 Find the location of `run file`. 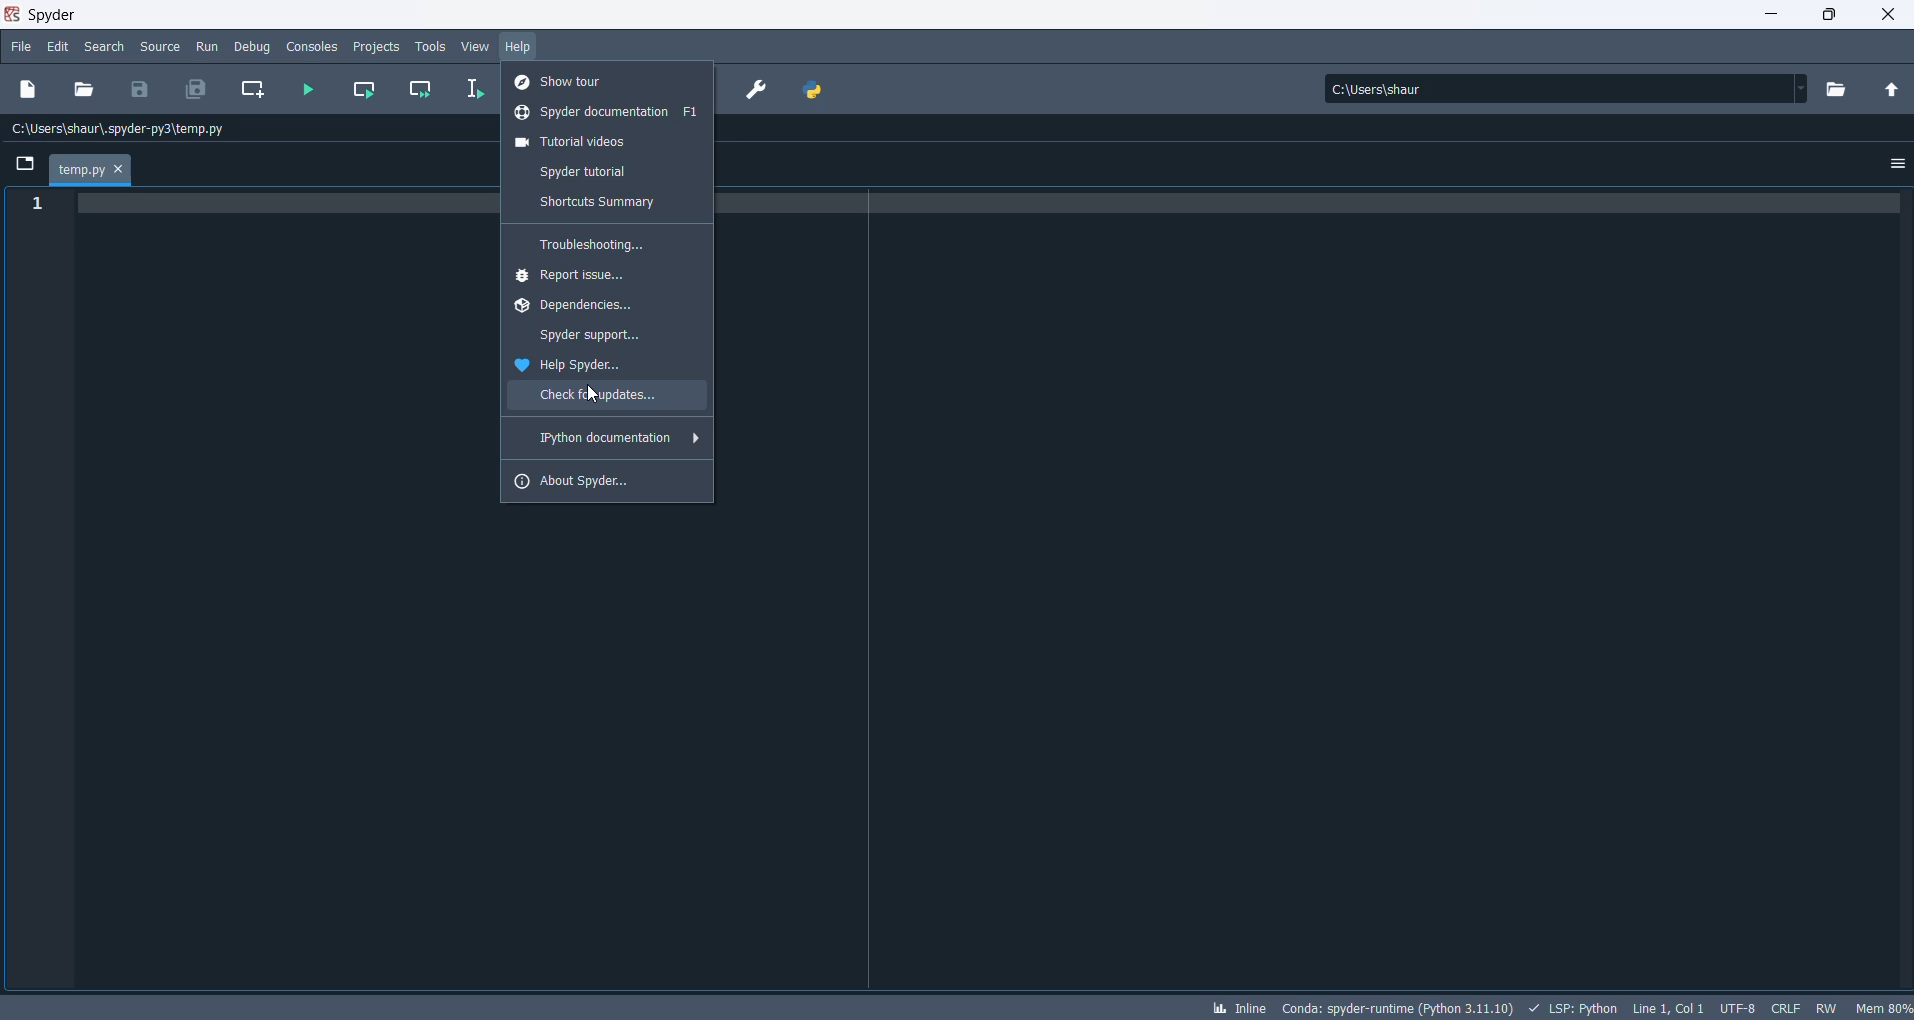

run file is located at coordinates (309, 91).